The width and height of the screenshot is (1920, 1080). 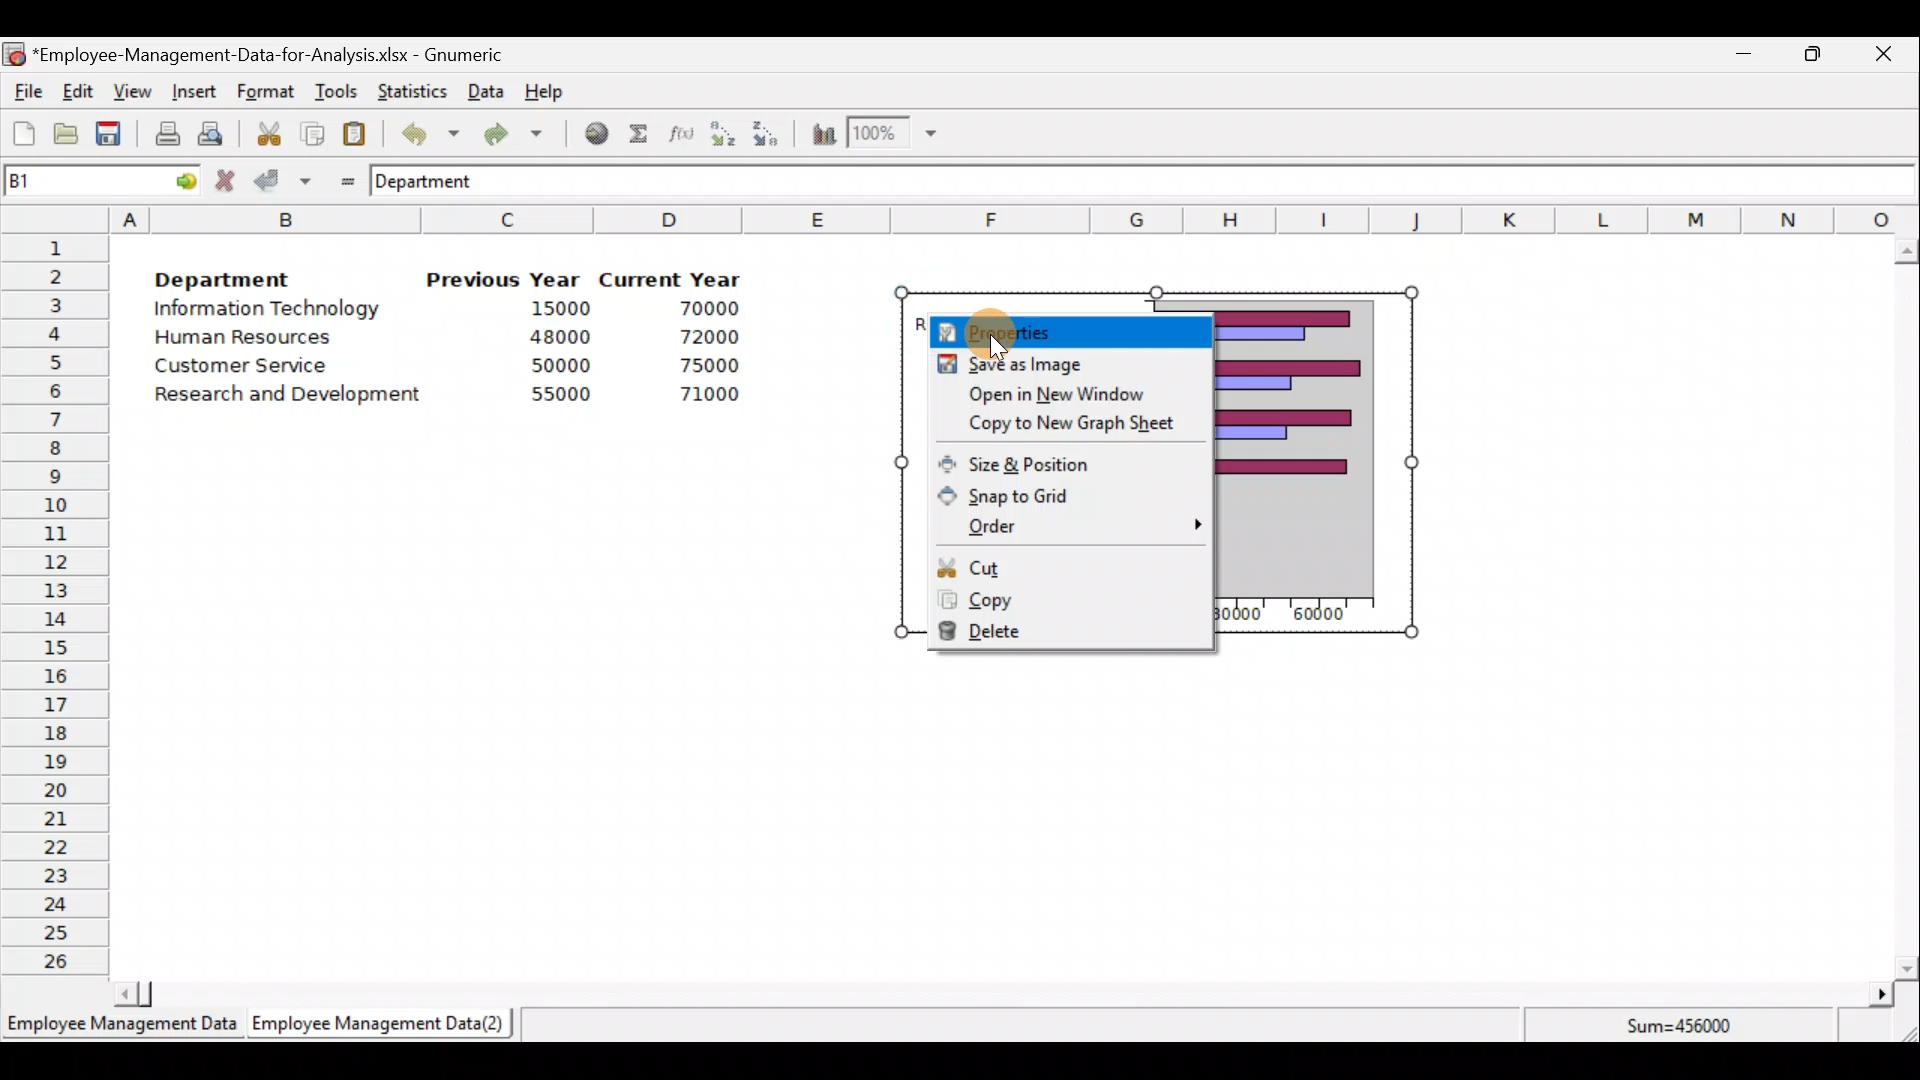 I want to click on Columns, so click(x=1014, y=218).